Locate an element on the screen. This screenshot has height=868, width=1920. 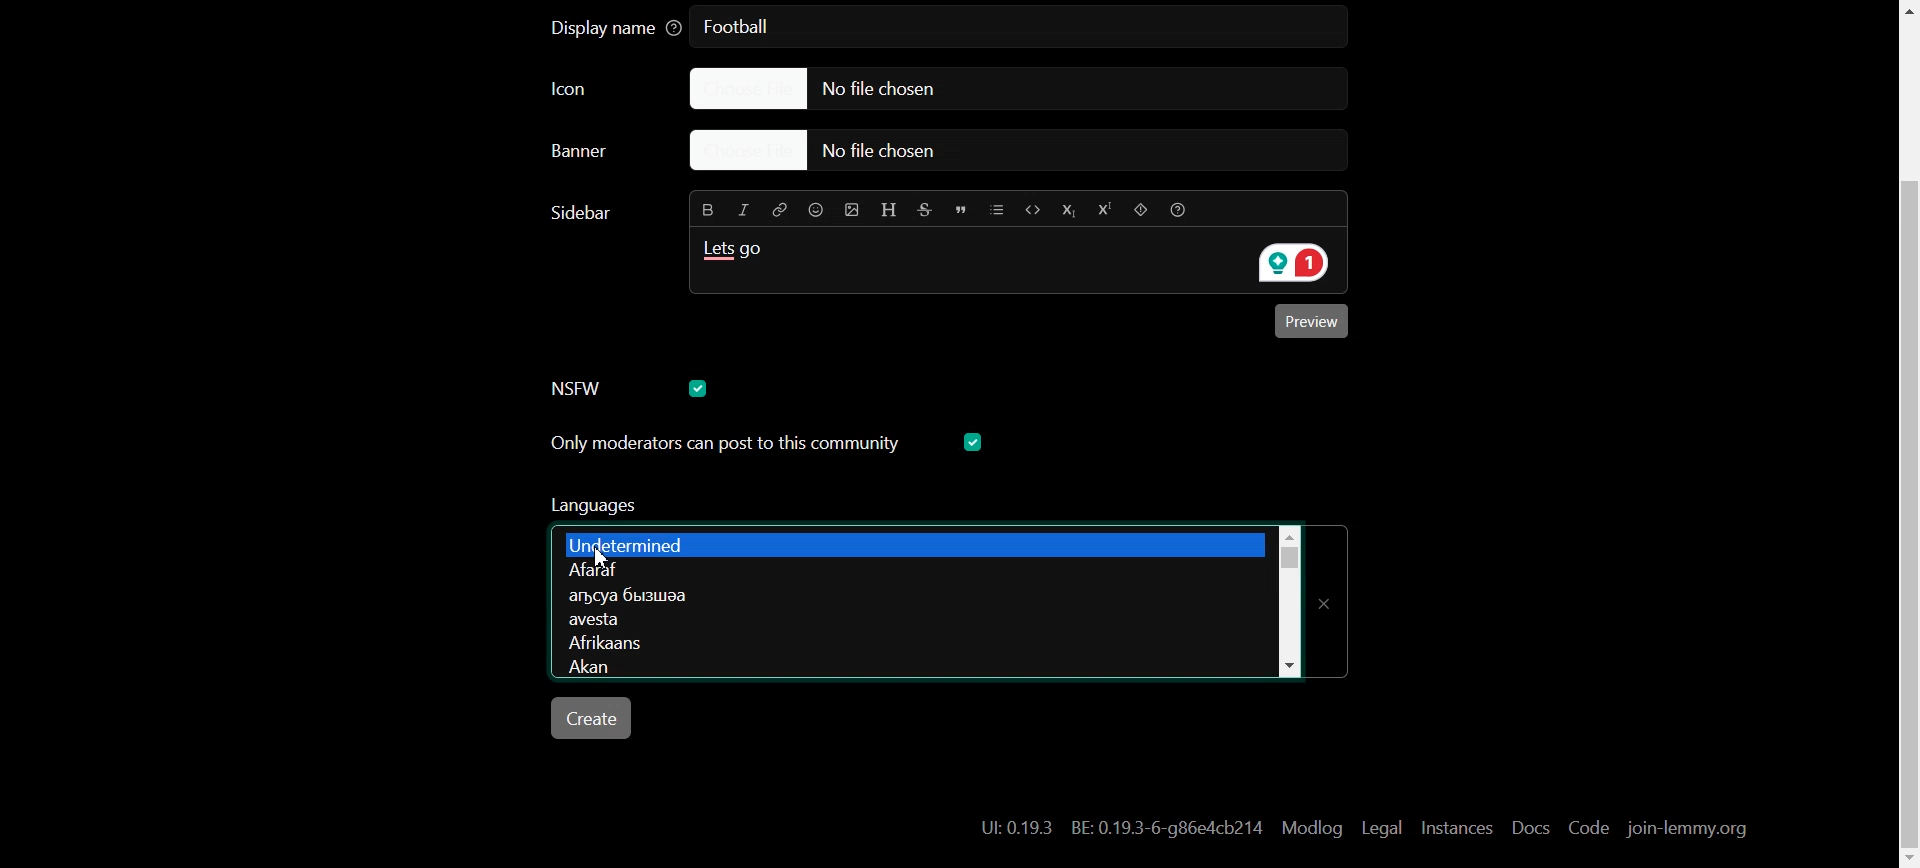
Icon  is located at coordinates (591, 90).